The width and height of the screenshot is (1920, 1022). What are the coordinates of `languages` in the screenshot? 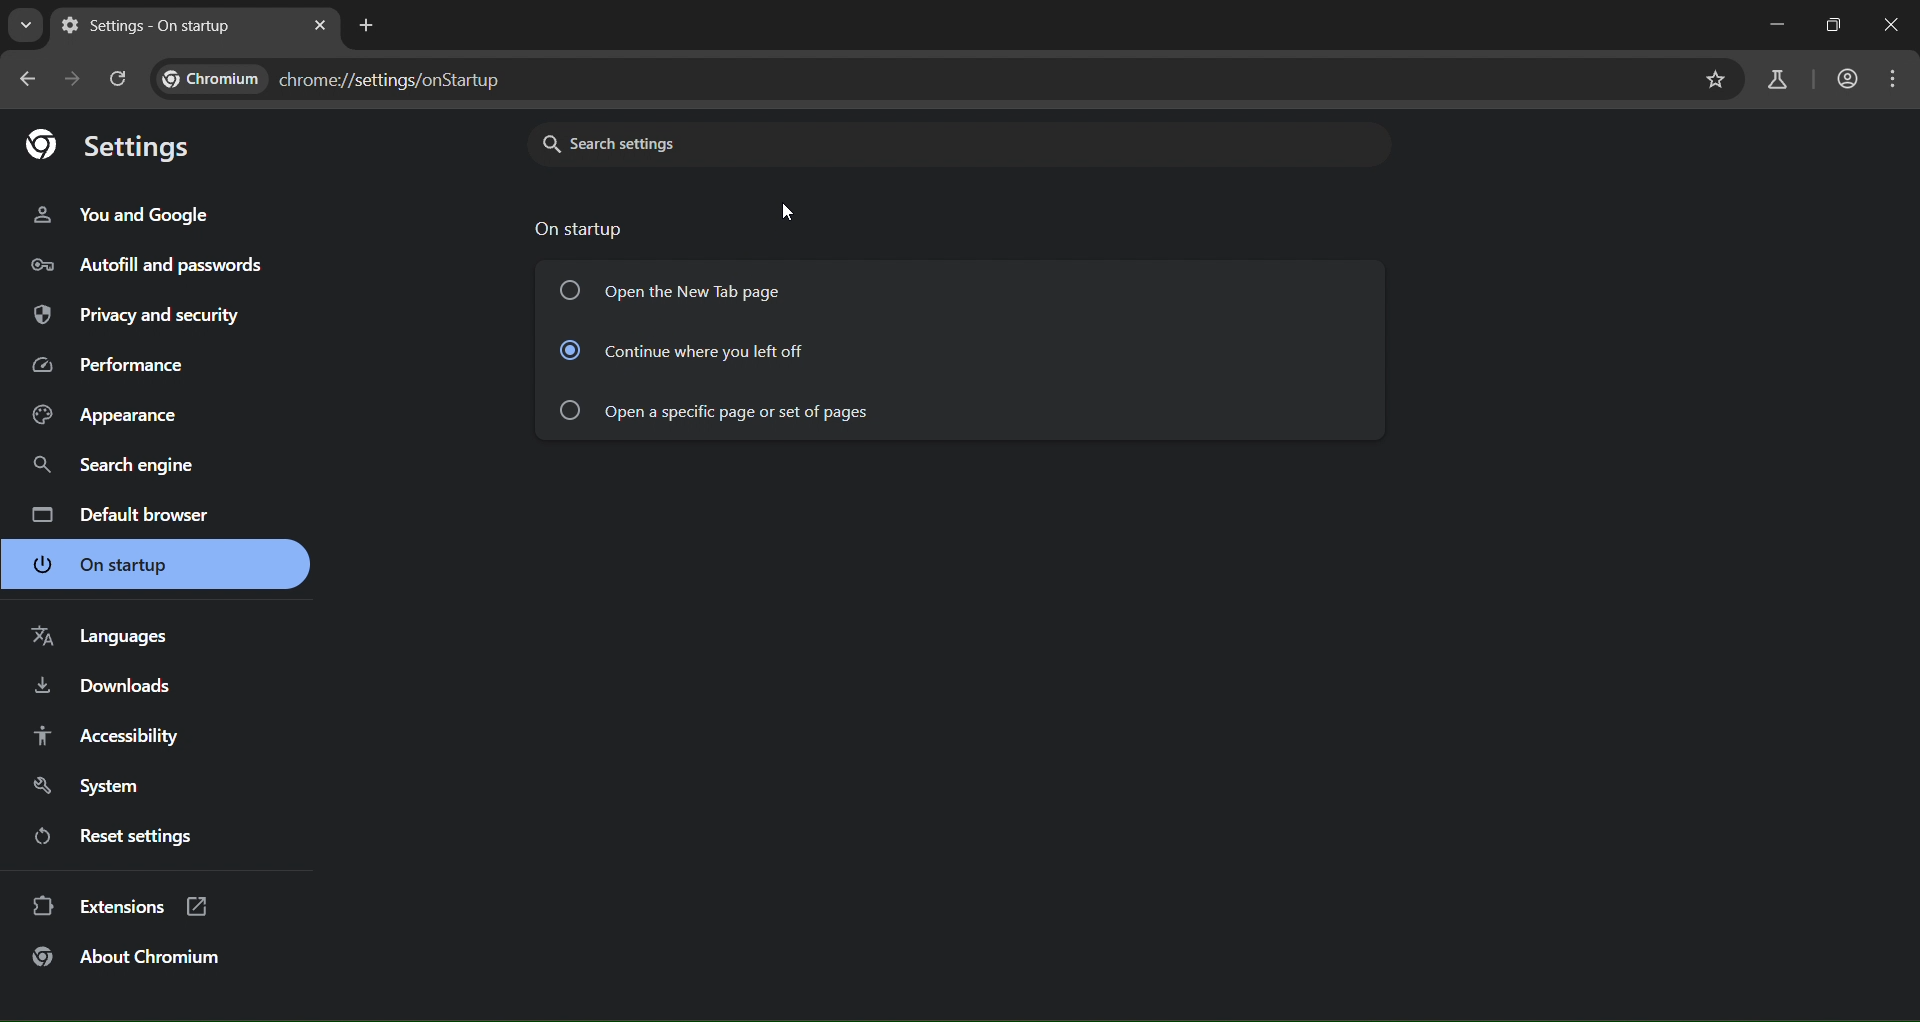 It's located at (100, 639).